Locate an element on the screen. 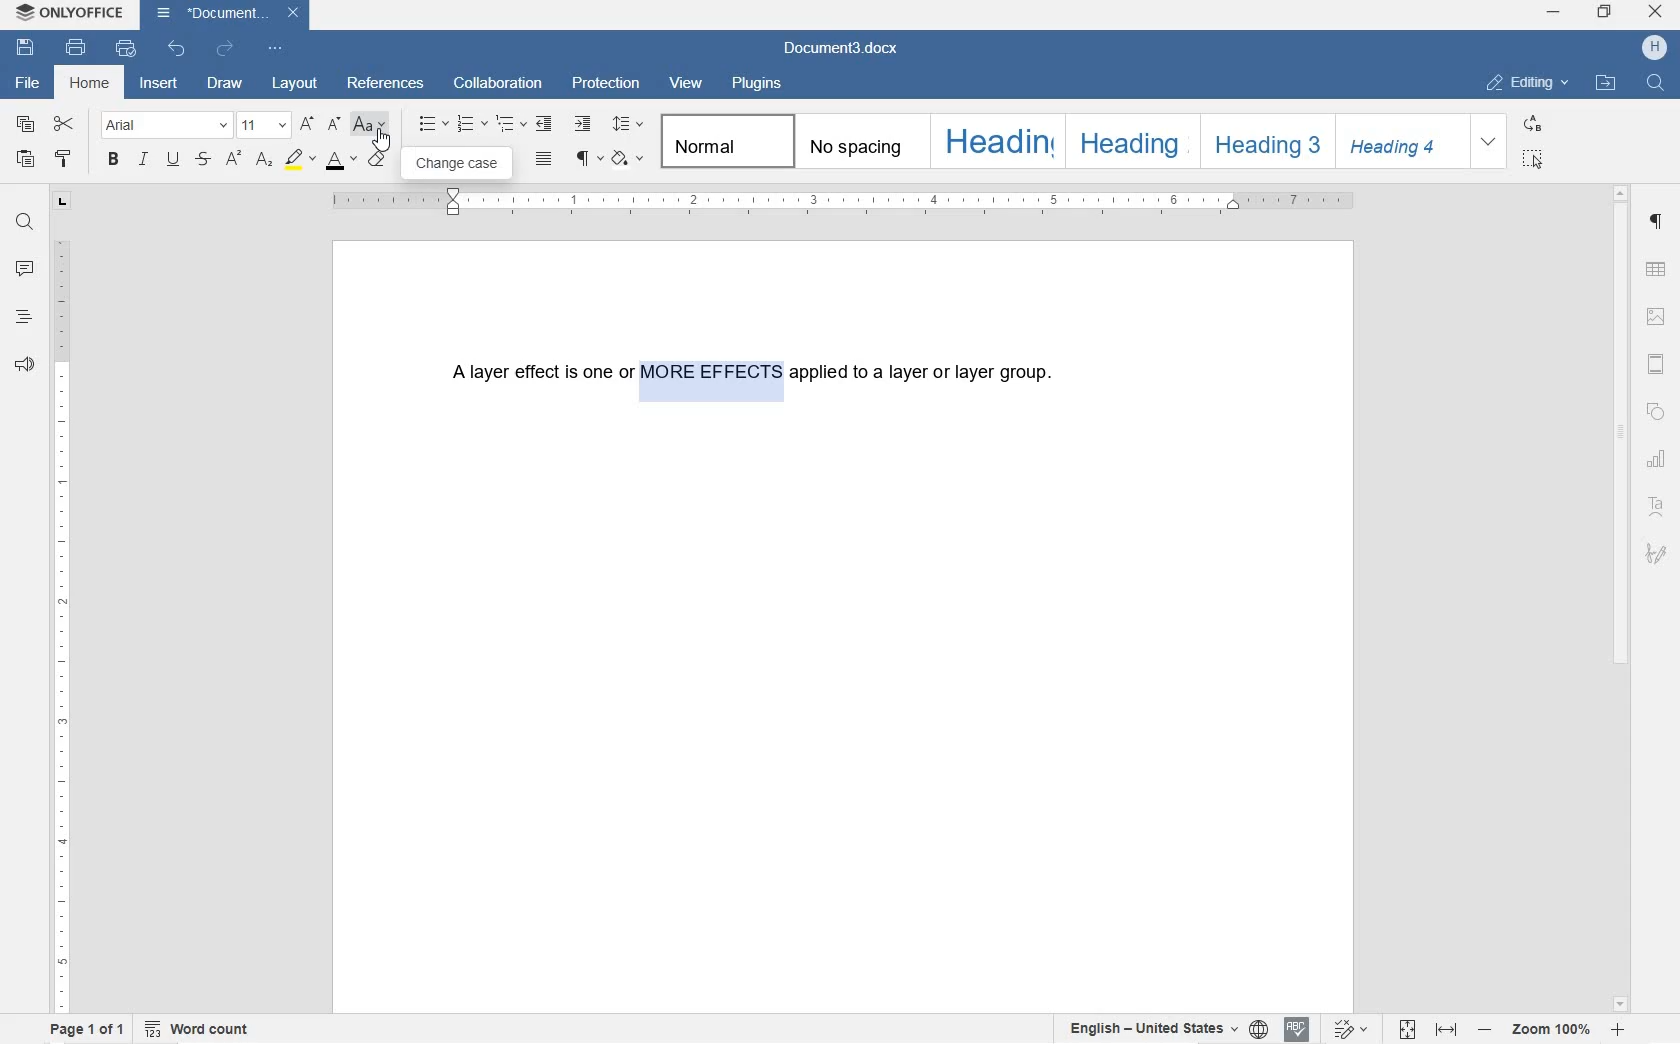 Image resolution: width=1680 pixels, height=1044 pixels. SAVE is located at coordinates (28, 49).